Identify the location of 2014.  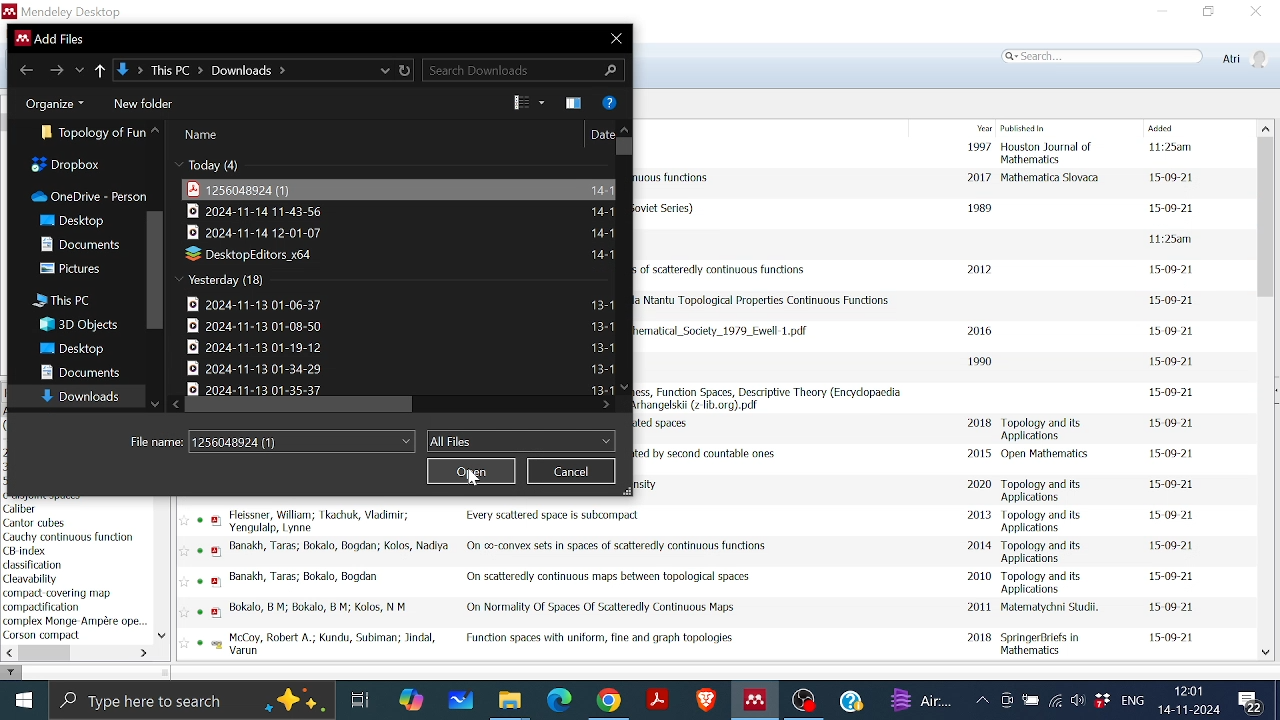
(979, 543).